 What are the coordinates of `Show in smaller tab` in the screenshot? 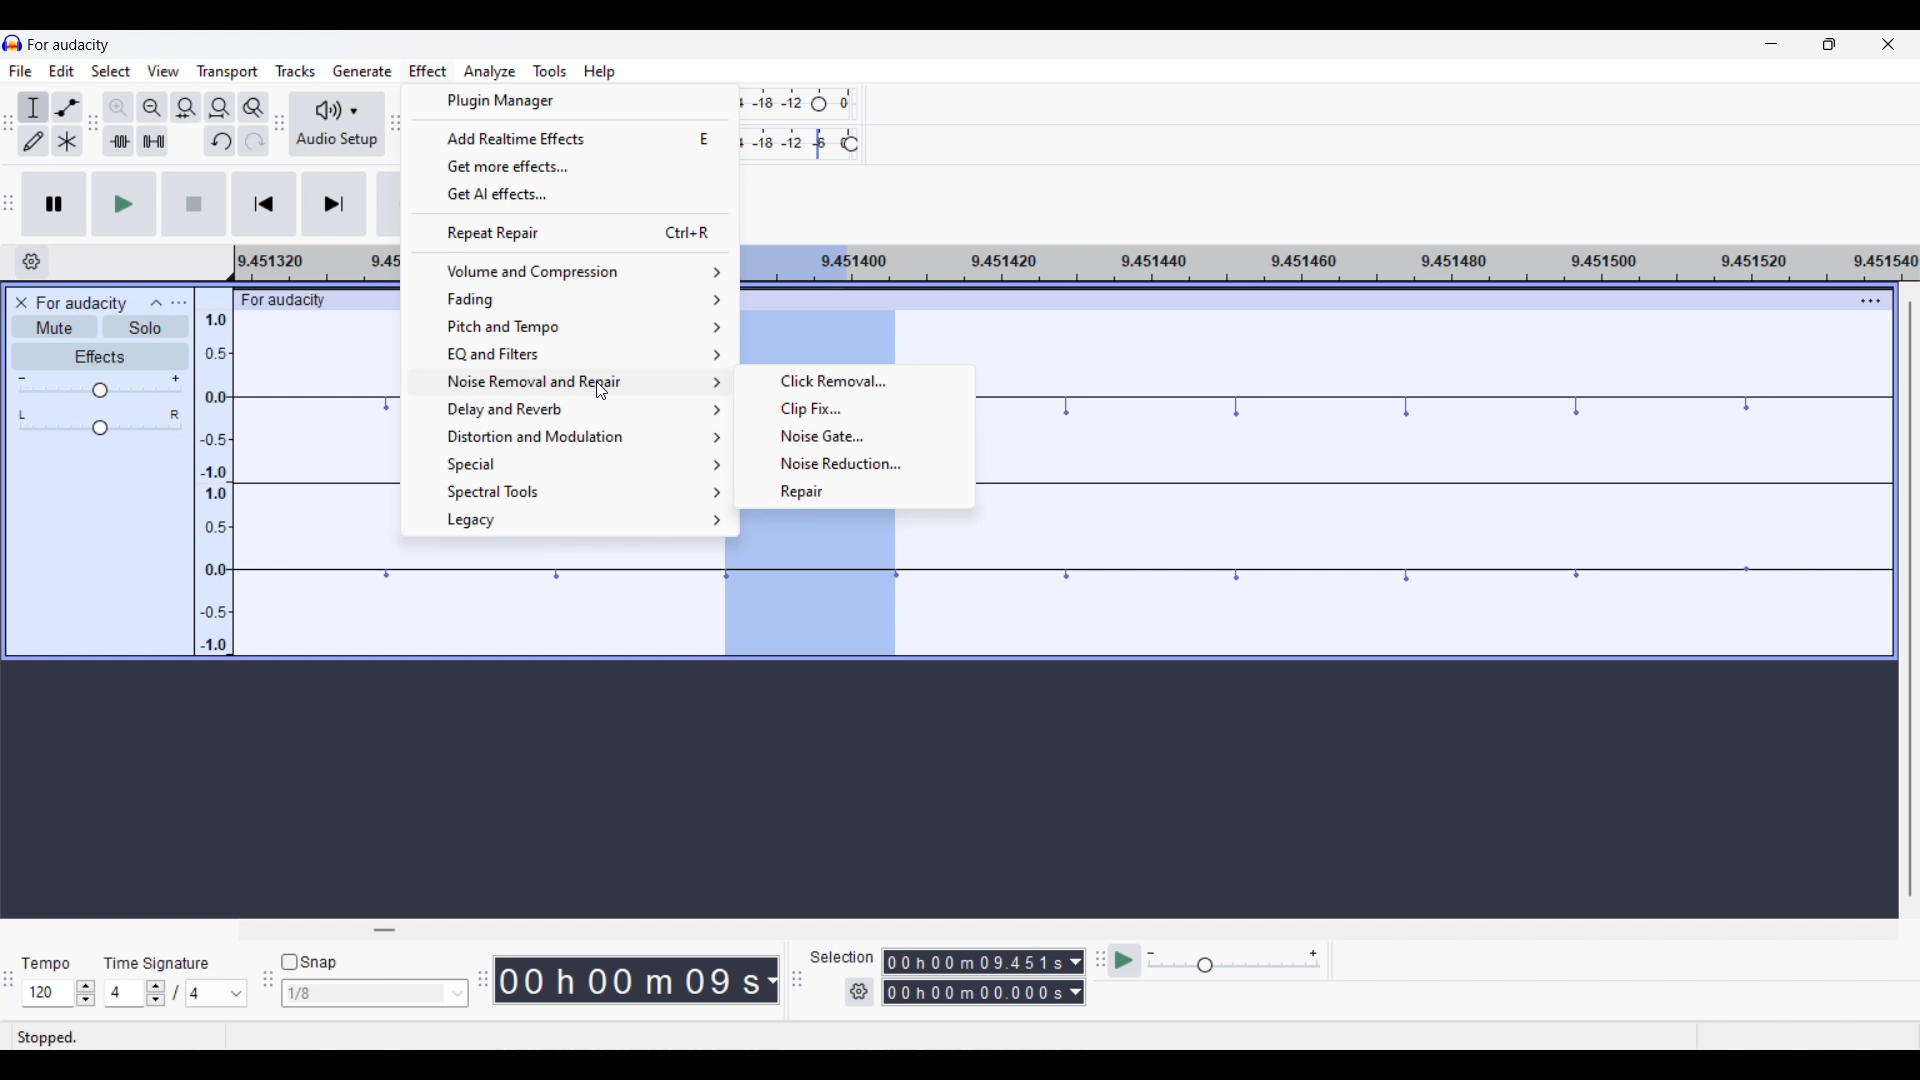 It's located at (1829, 44).